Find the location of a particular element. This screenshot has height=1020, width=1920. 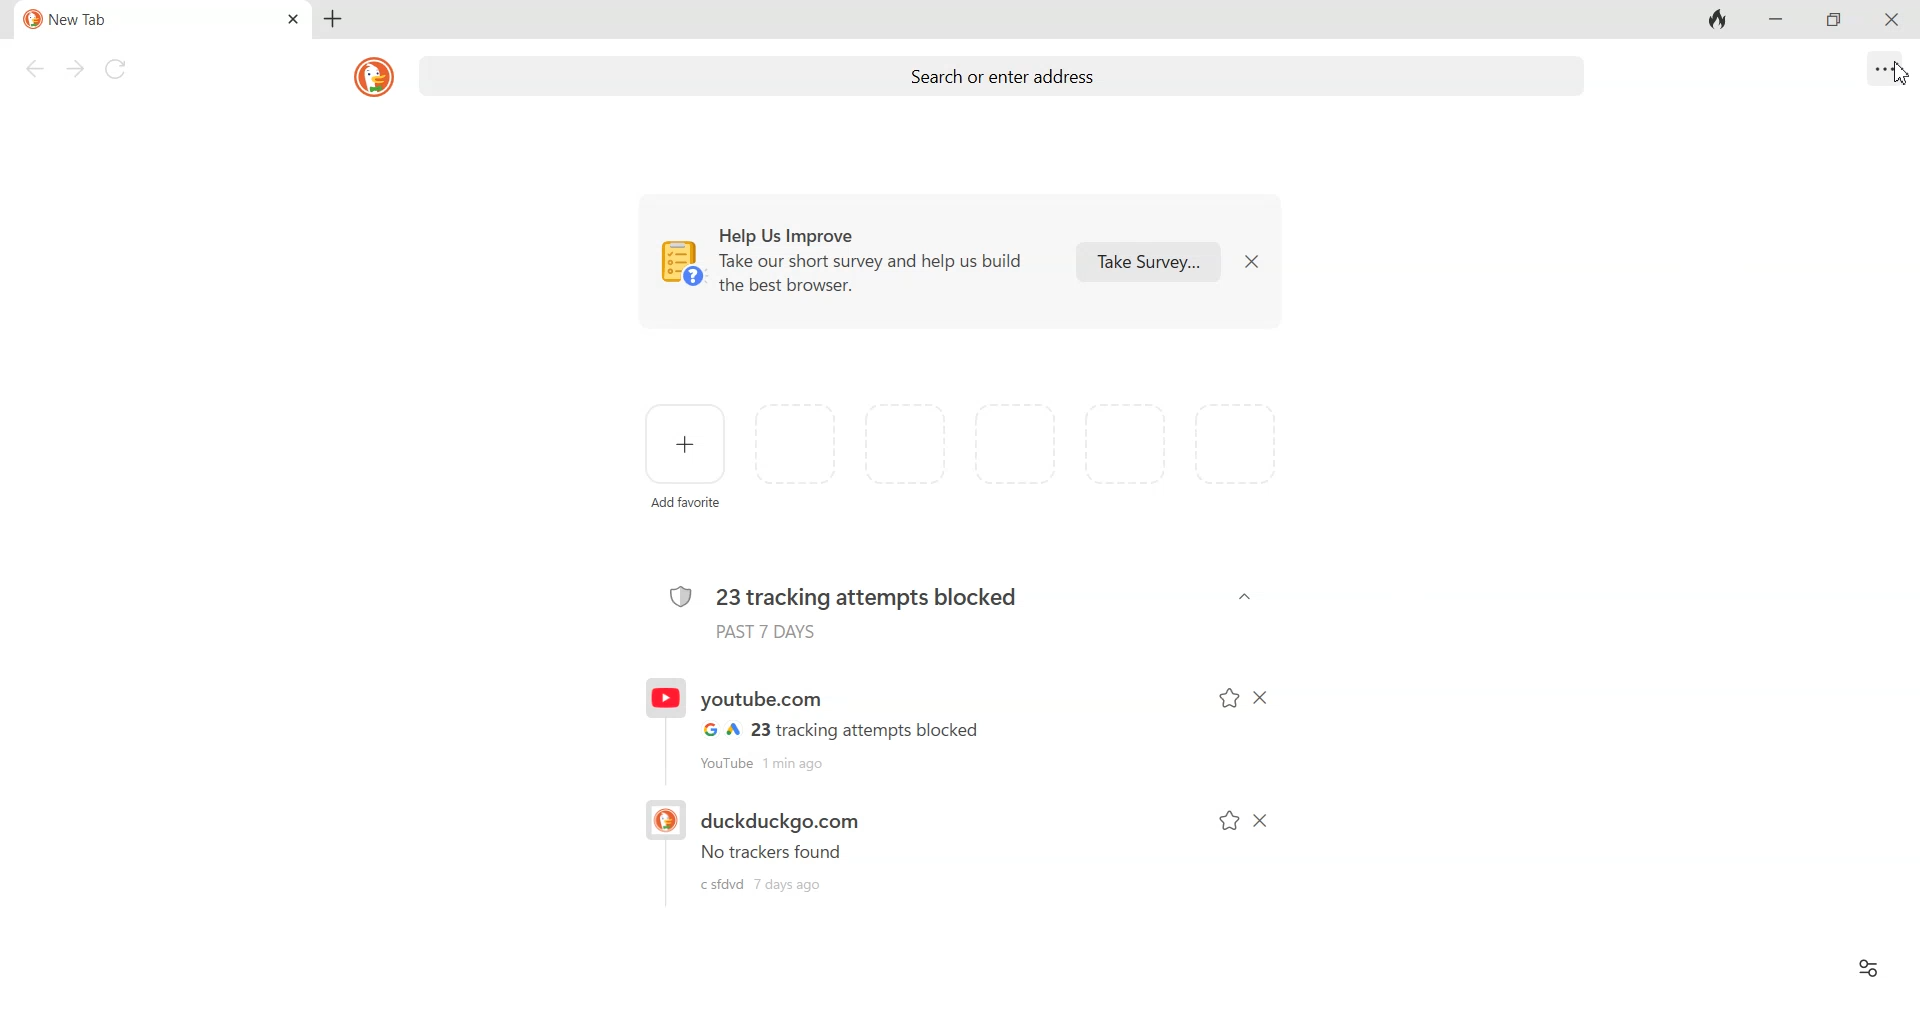

Add to favorite is located at coordinates (1228, 699).